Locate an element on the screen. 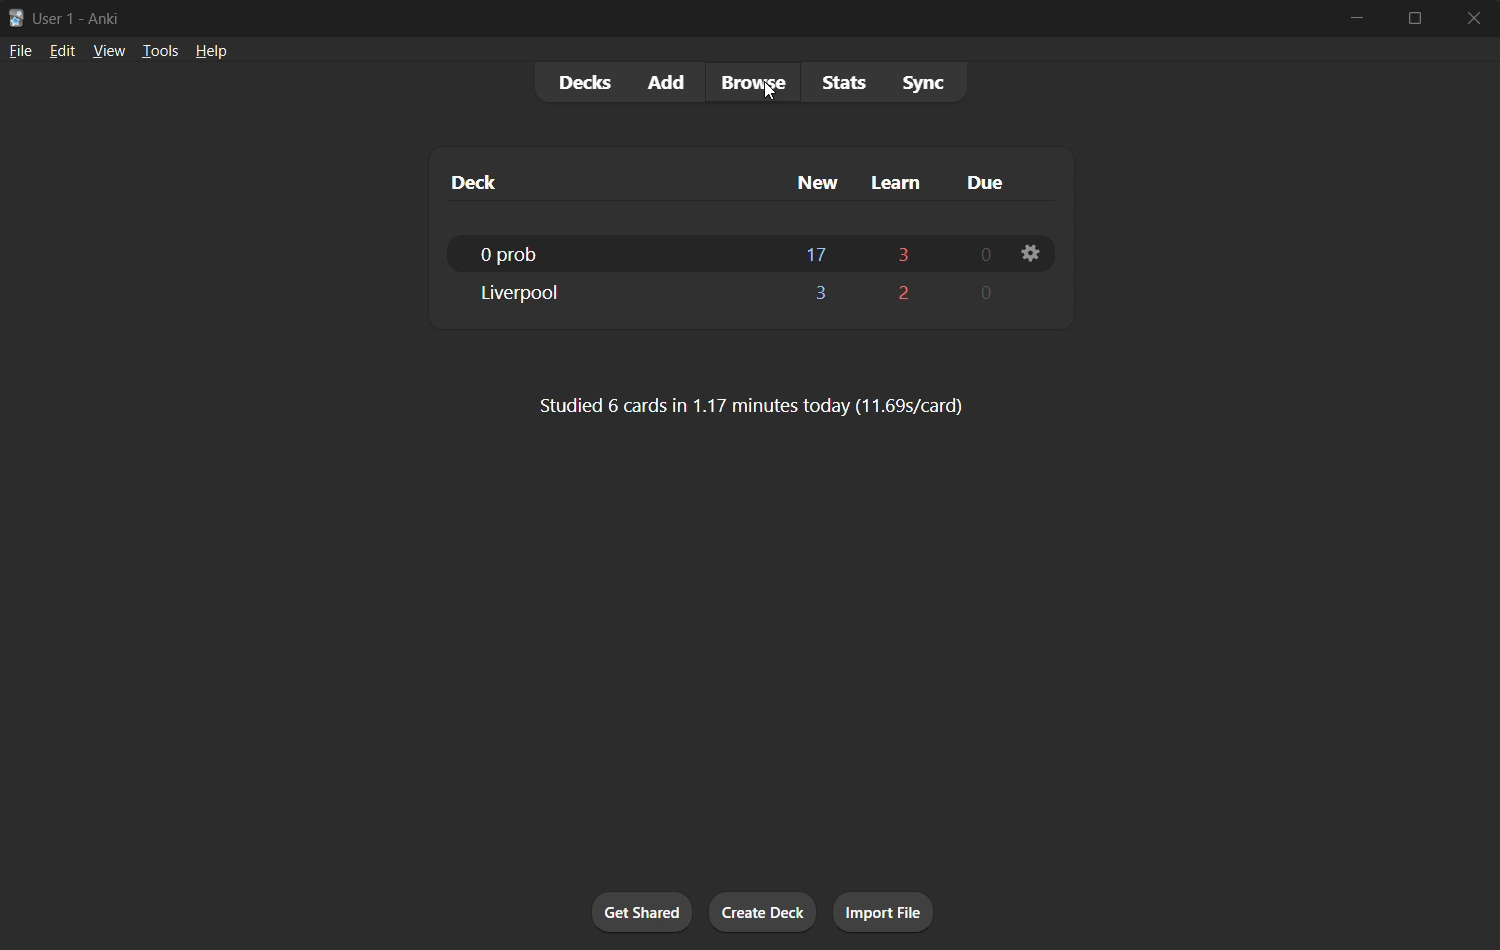   is located at coordinates (661, 81).